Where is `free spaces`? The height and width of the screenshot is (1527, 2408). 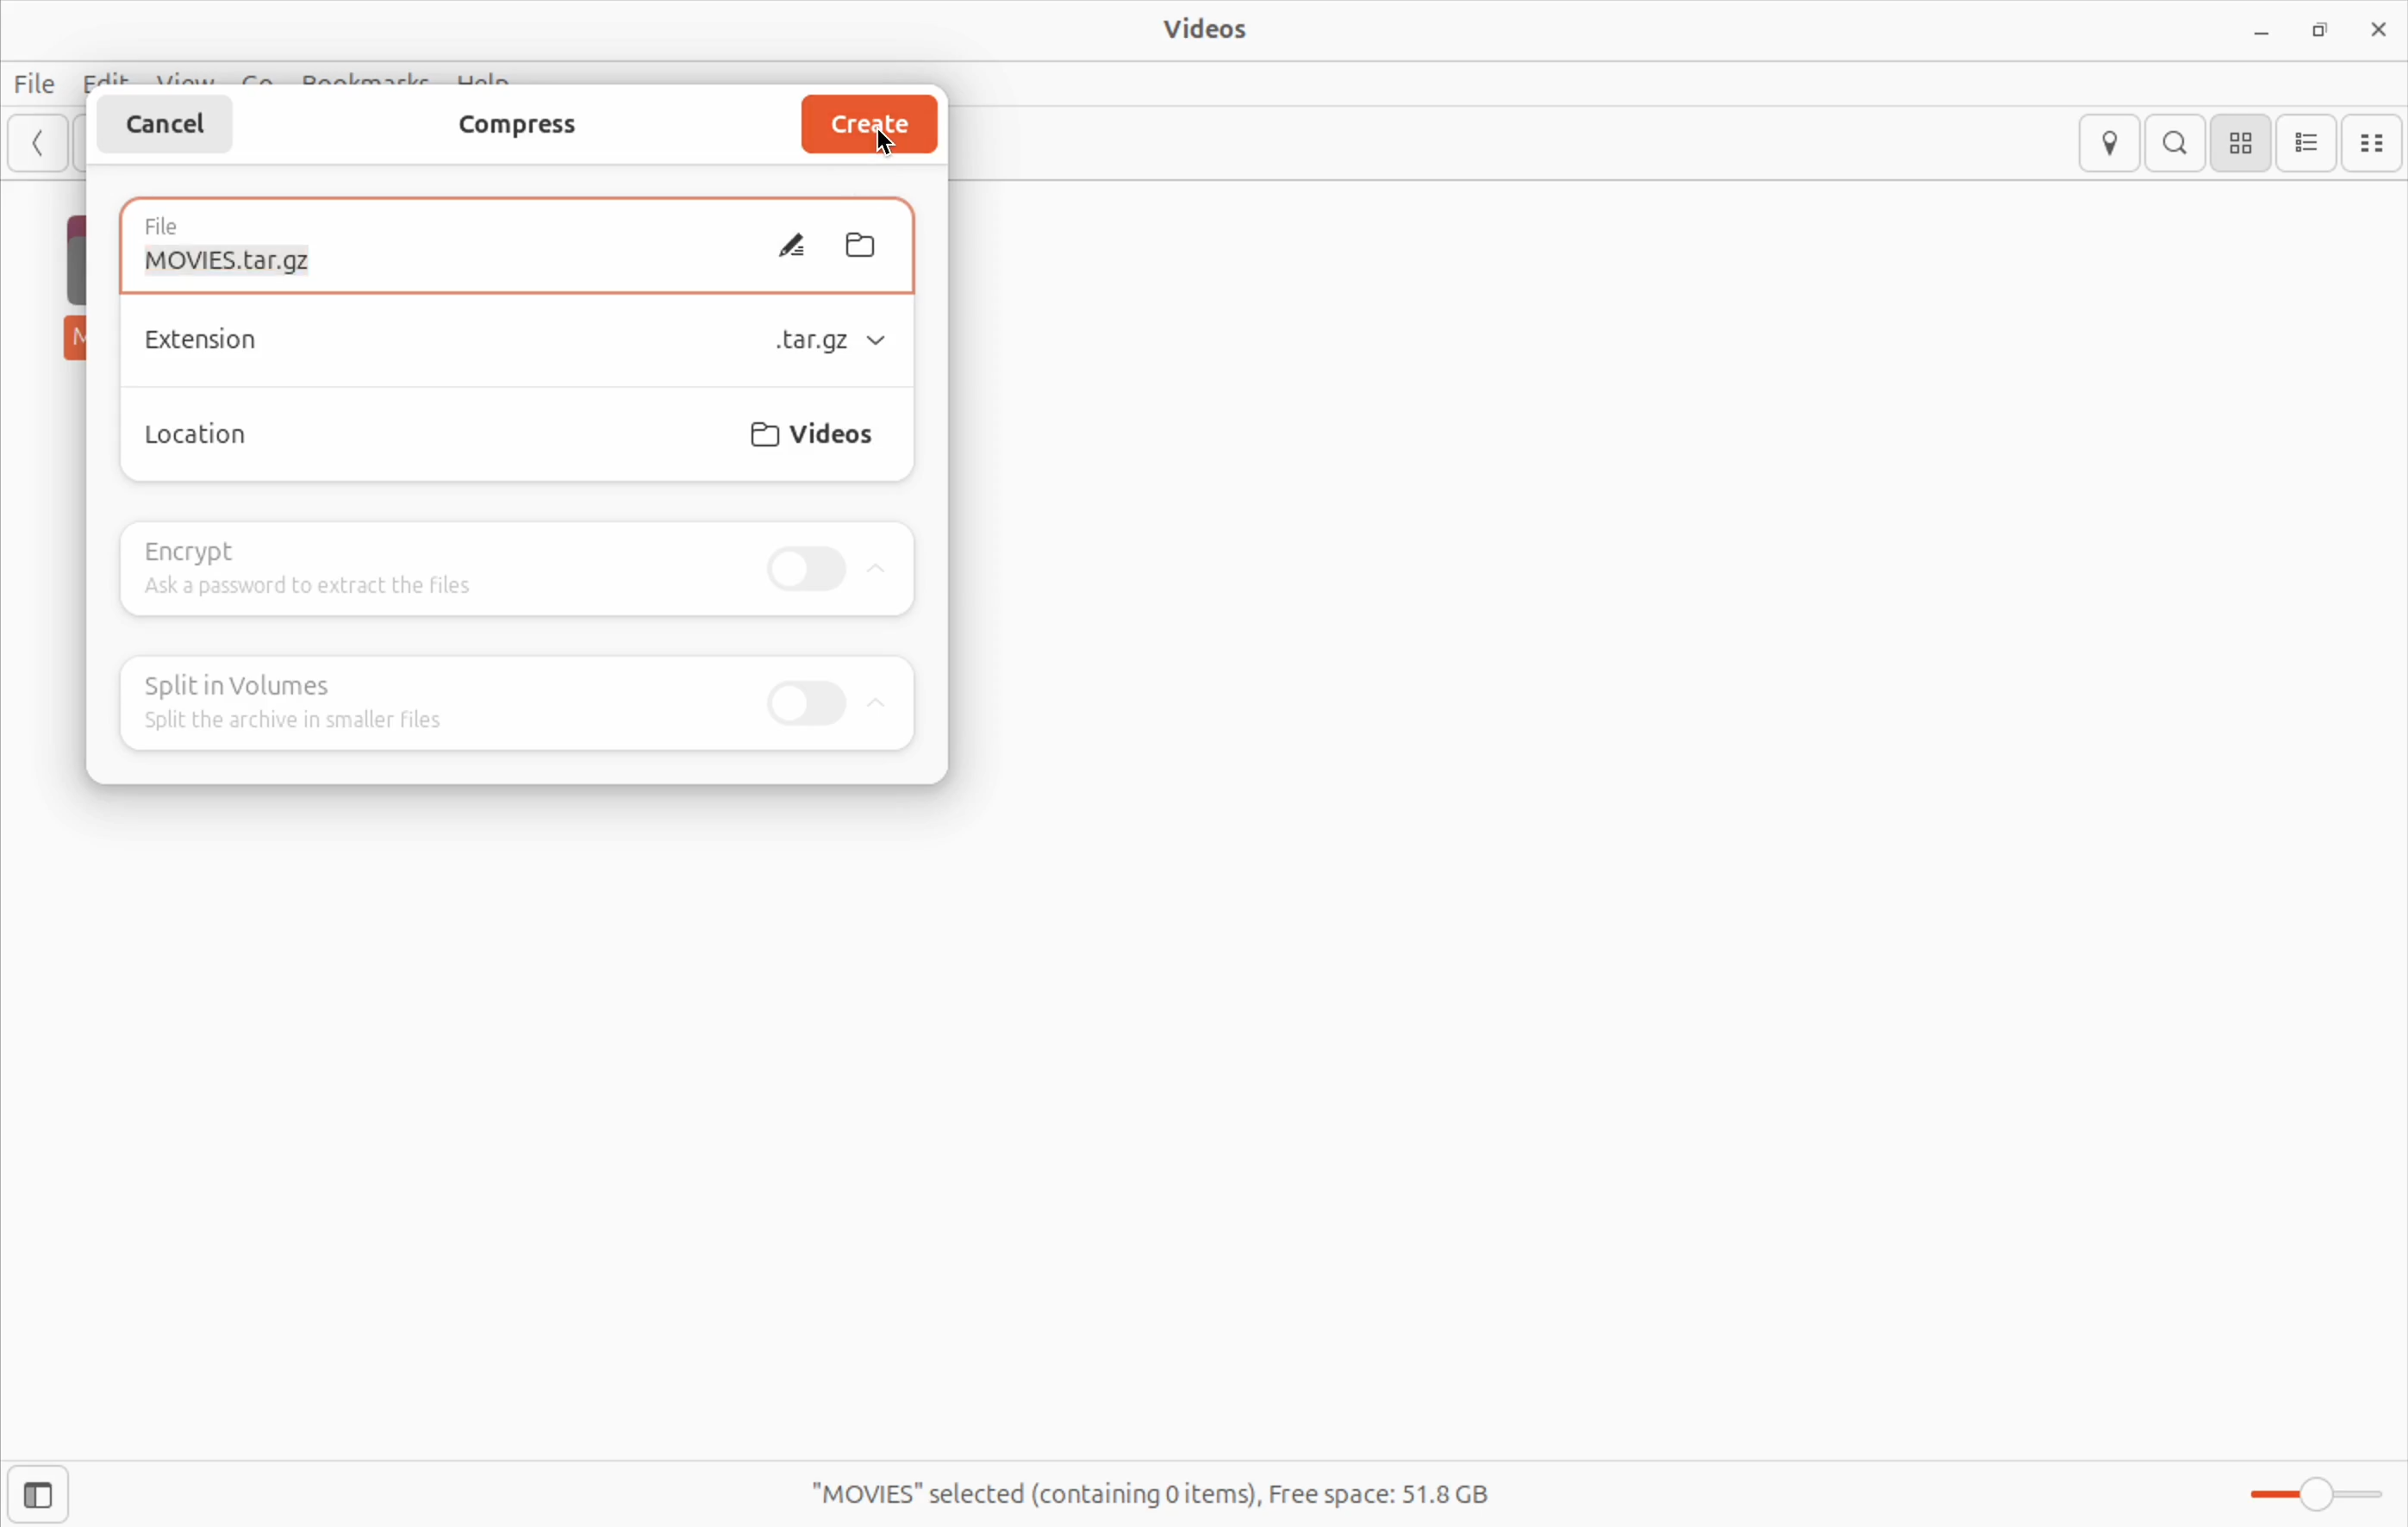 free spaces is located at coordinates (1152, 1493).